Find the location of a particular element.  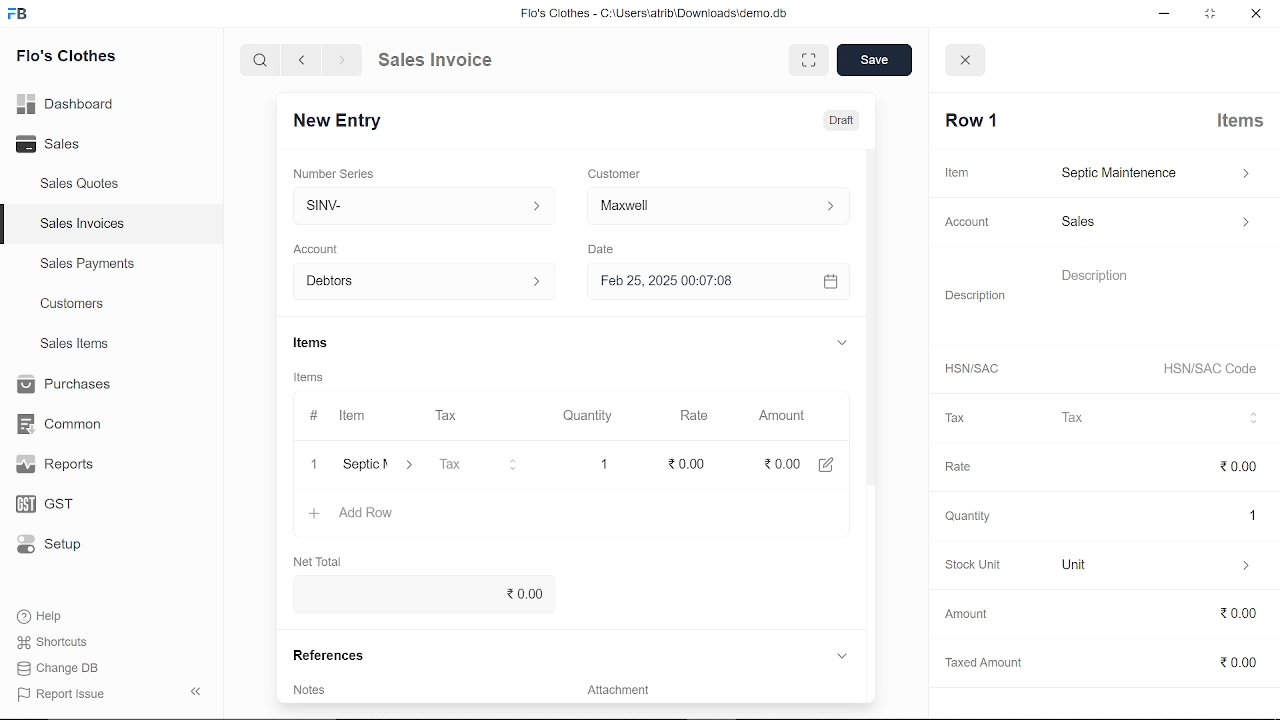

Sales Quotes is located at coordinates (82, 186).